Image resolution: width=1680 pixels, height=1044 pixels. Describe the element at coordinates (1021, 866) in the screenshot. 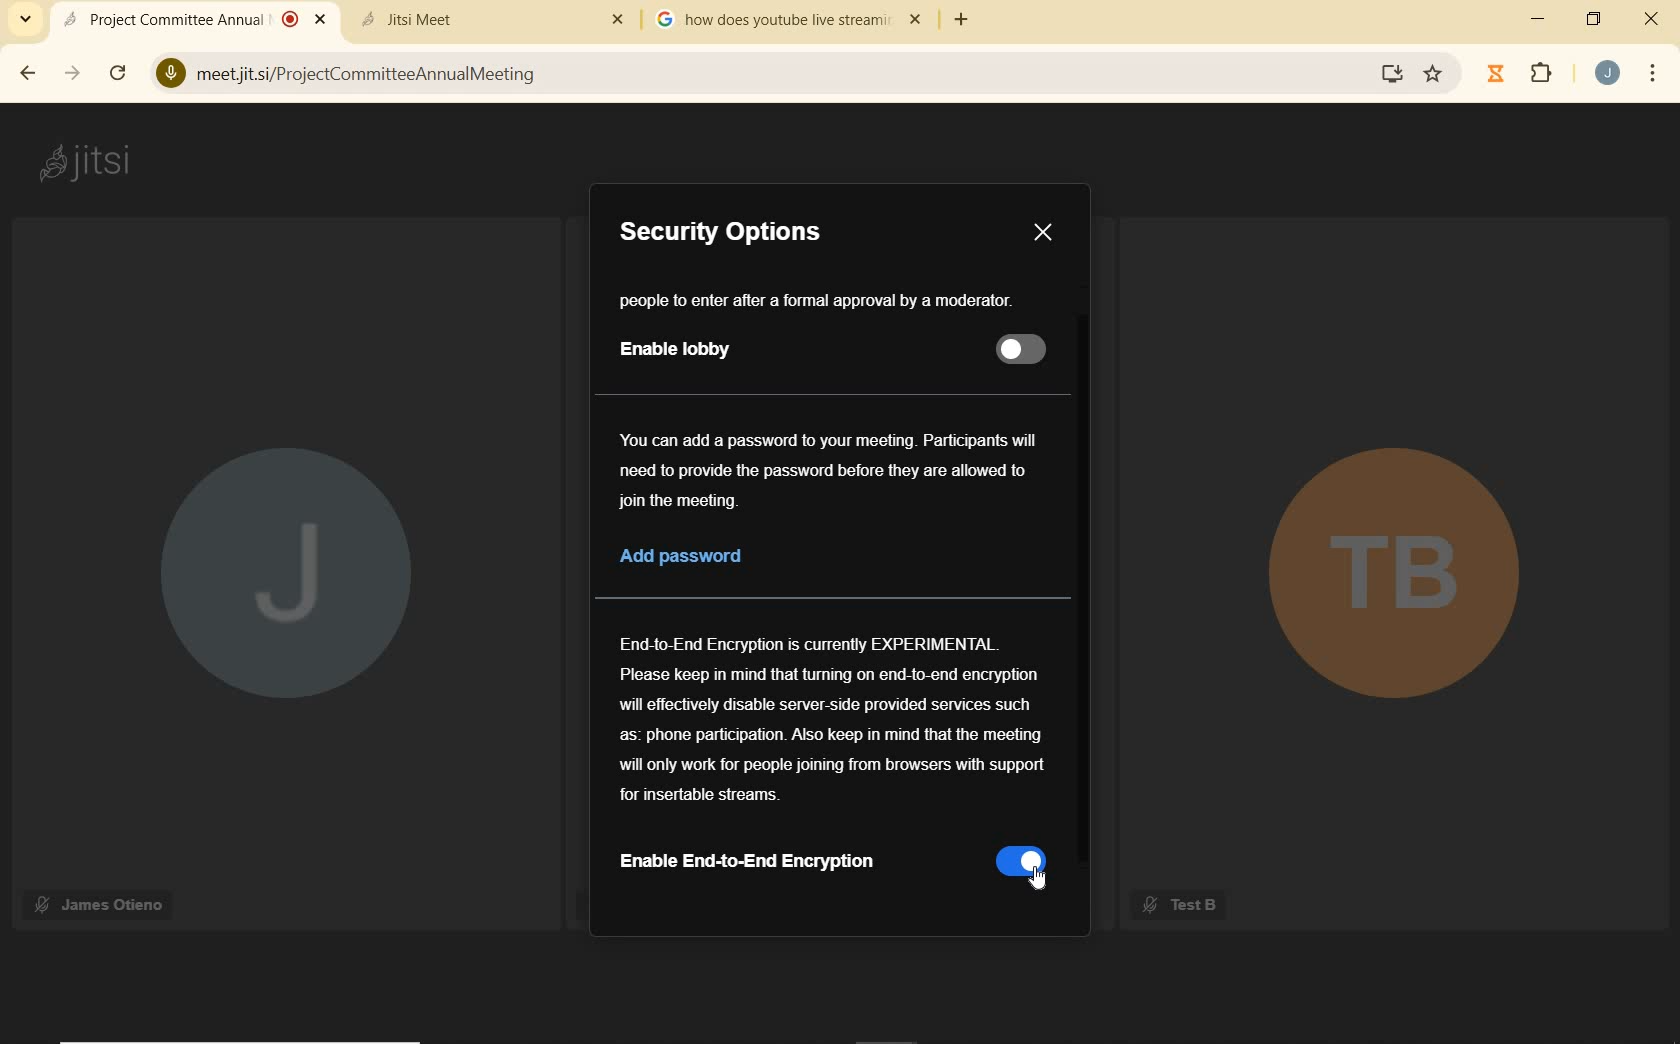

I see ` slider` at that location.